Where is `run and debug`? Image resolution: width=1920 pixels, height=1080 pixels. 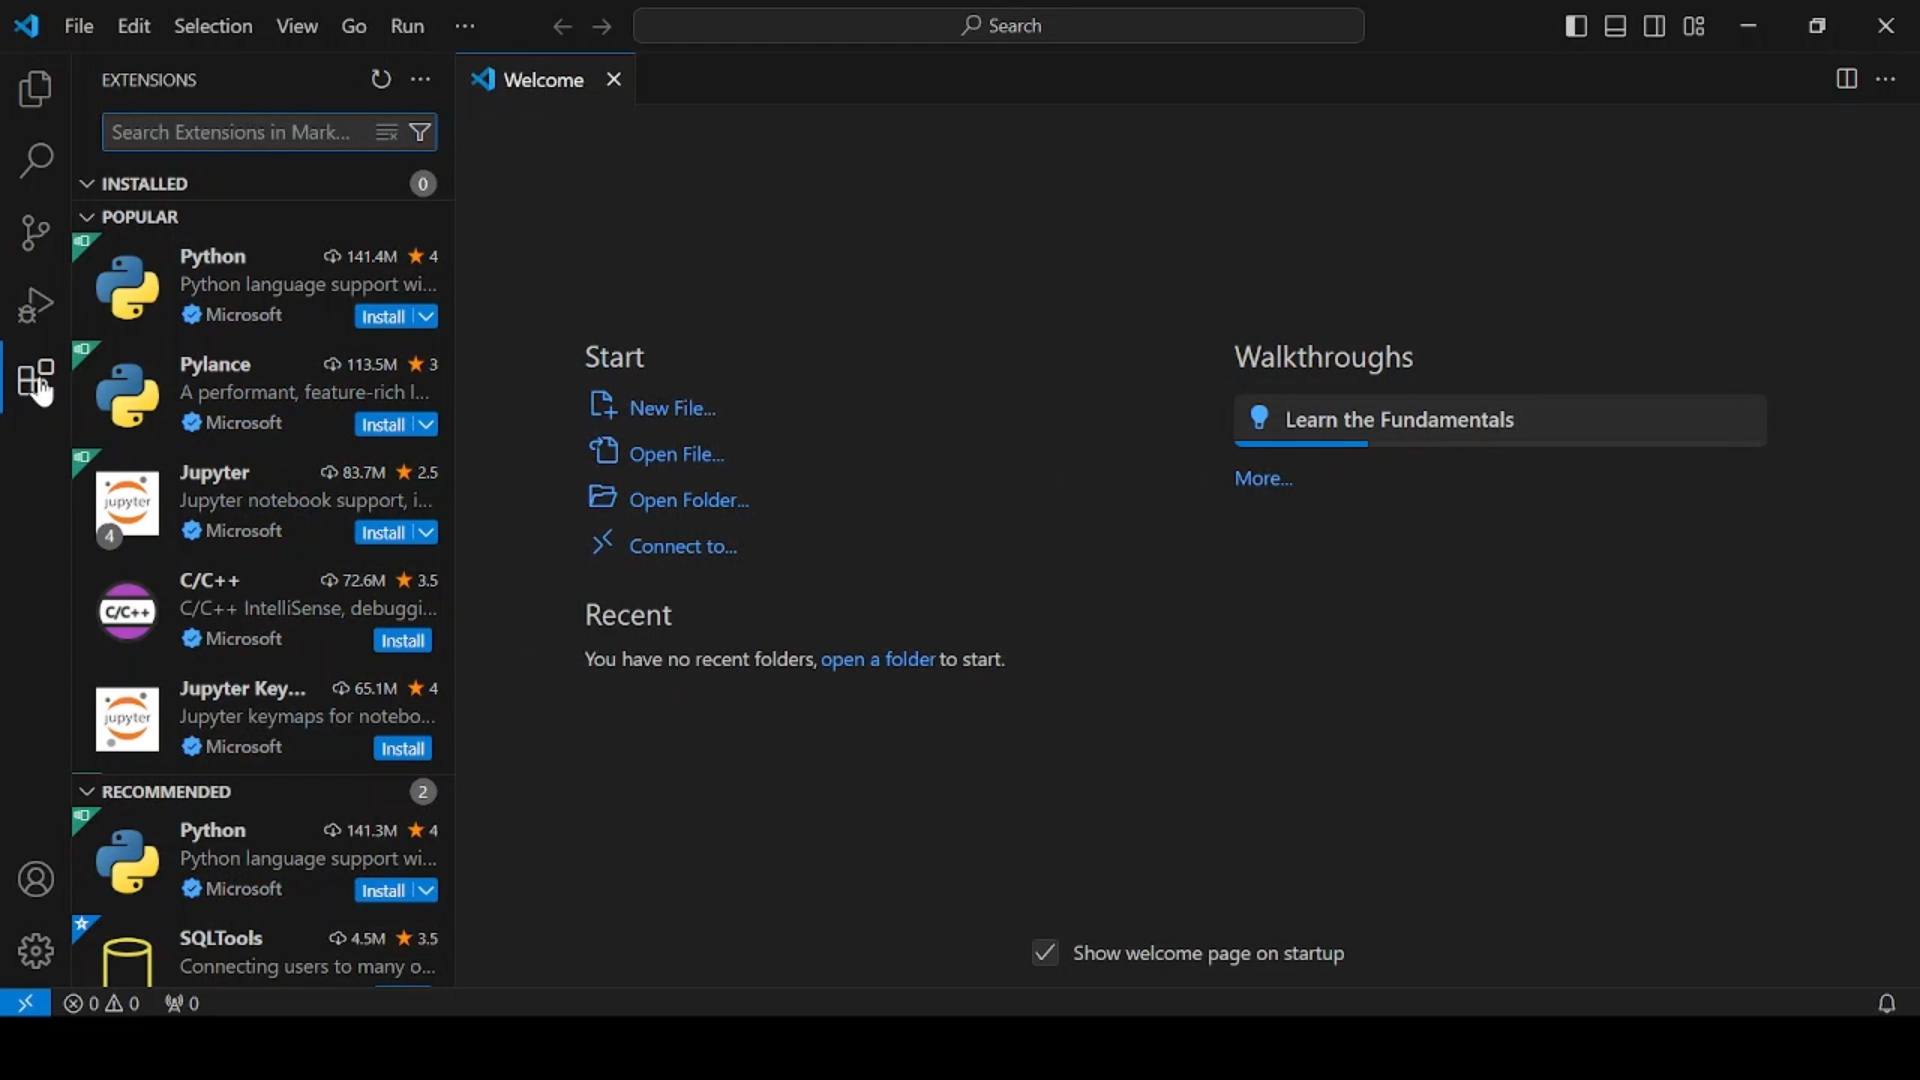
run and debug is located at coordinates (33, 306).